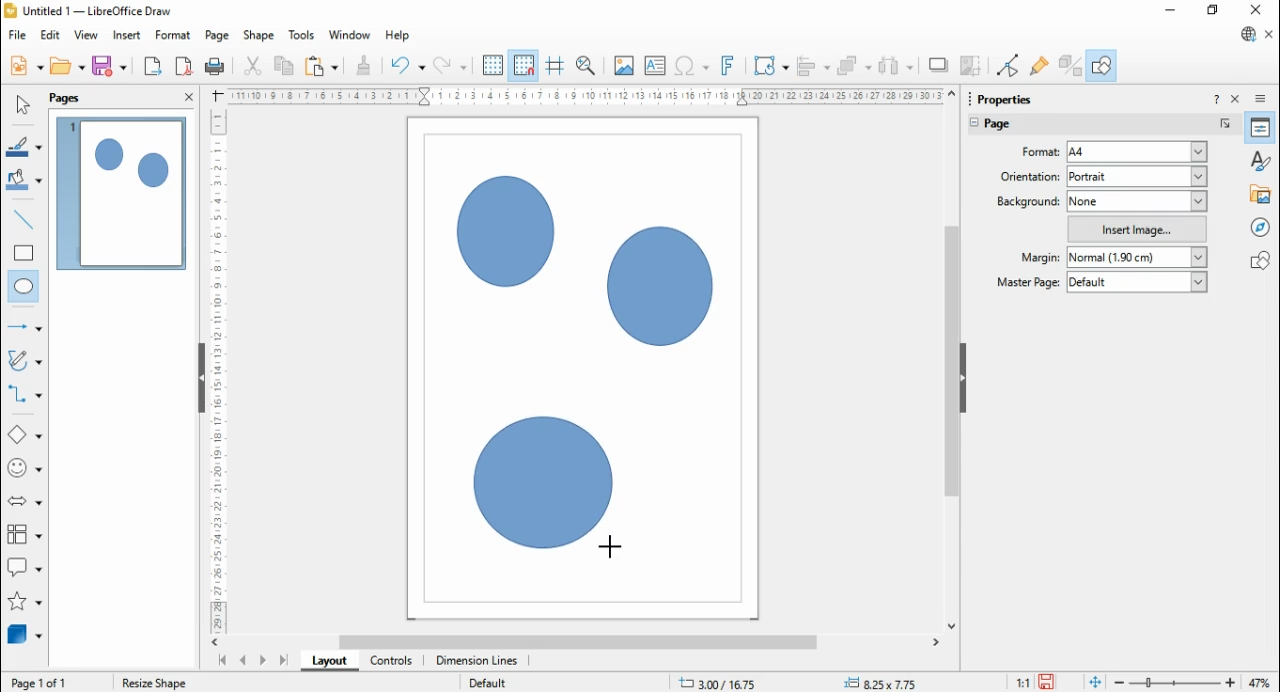 This screenshot has height=692, width=1280. What do you see at coordinates (1028, 175) in the screenshot?
I see `page orientation` at bounding box center [1028, 175].